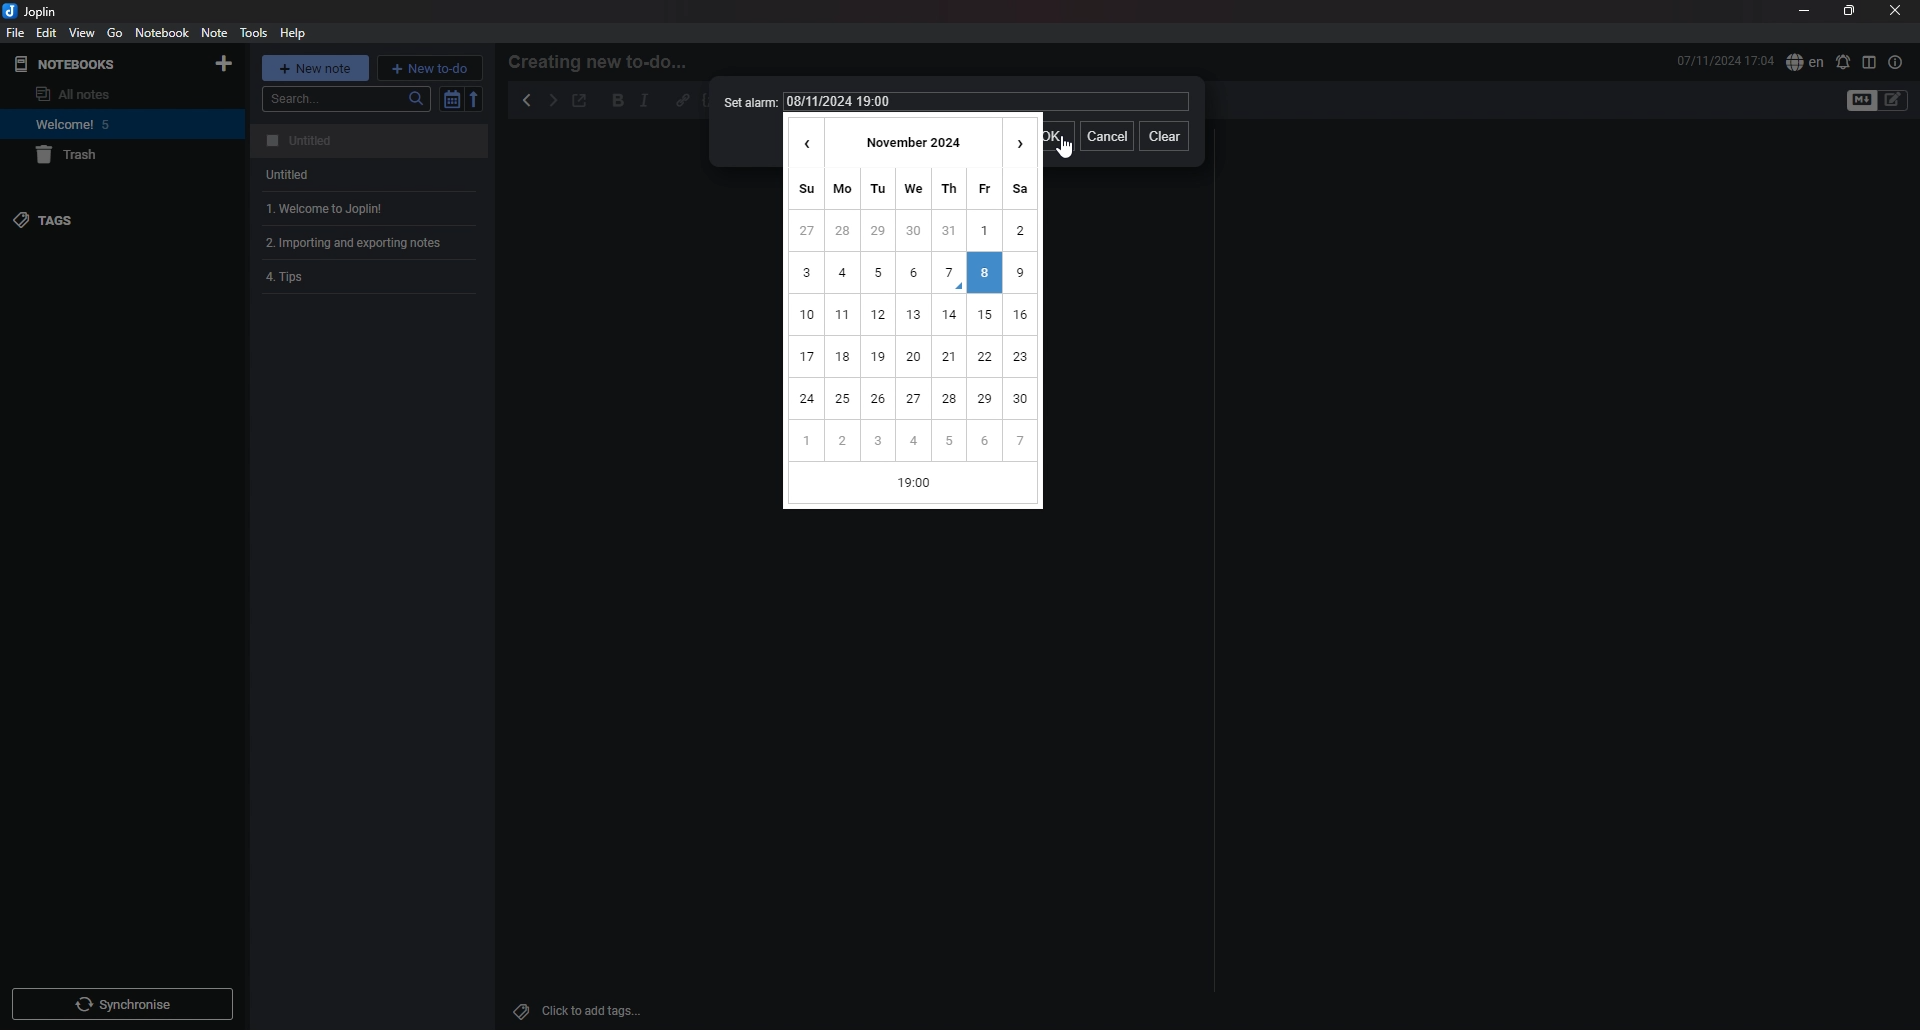 This screenshot has width=1920, height=1030. What do you see at coordinates (1894, 11) in the screenshot?
I see `close` at bounding box center [1894, 11].